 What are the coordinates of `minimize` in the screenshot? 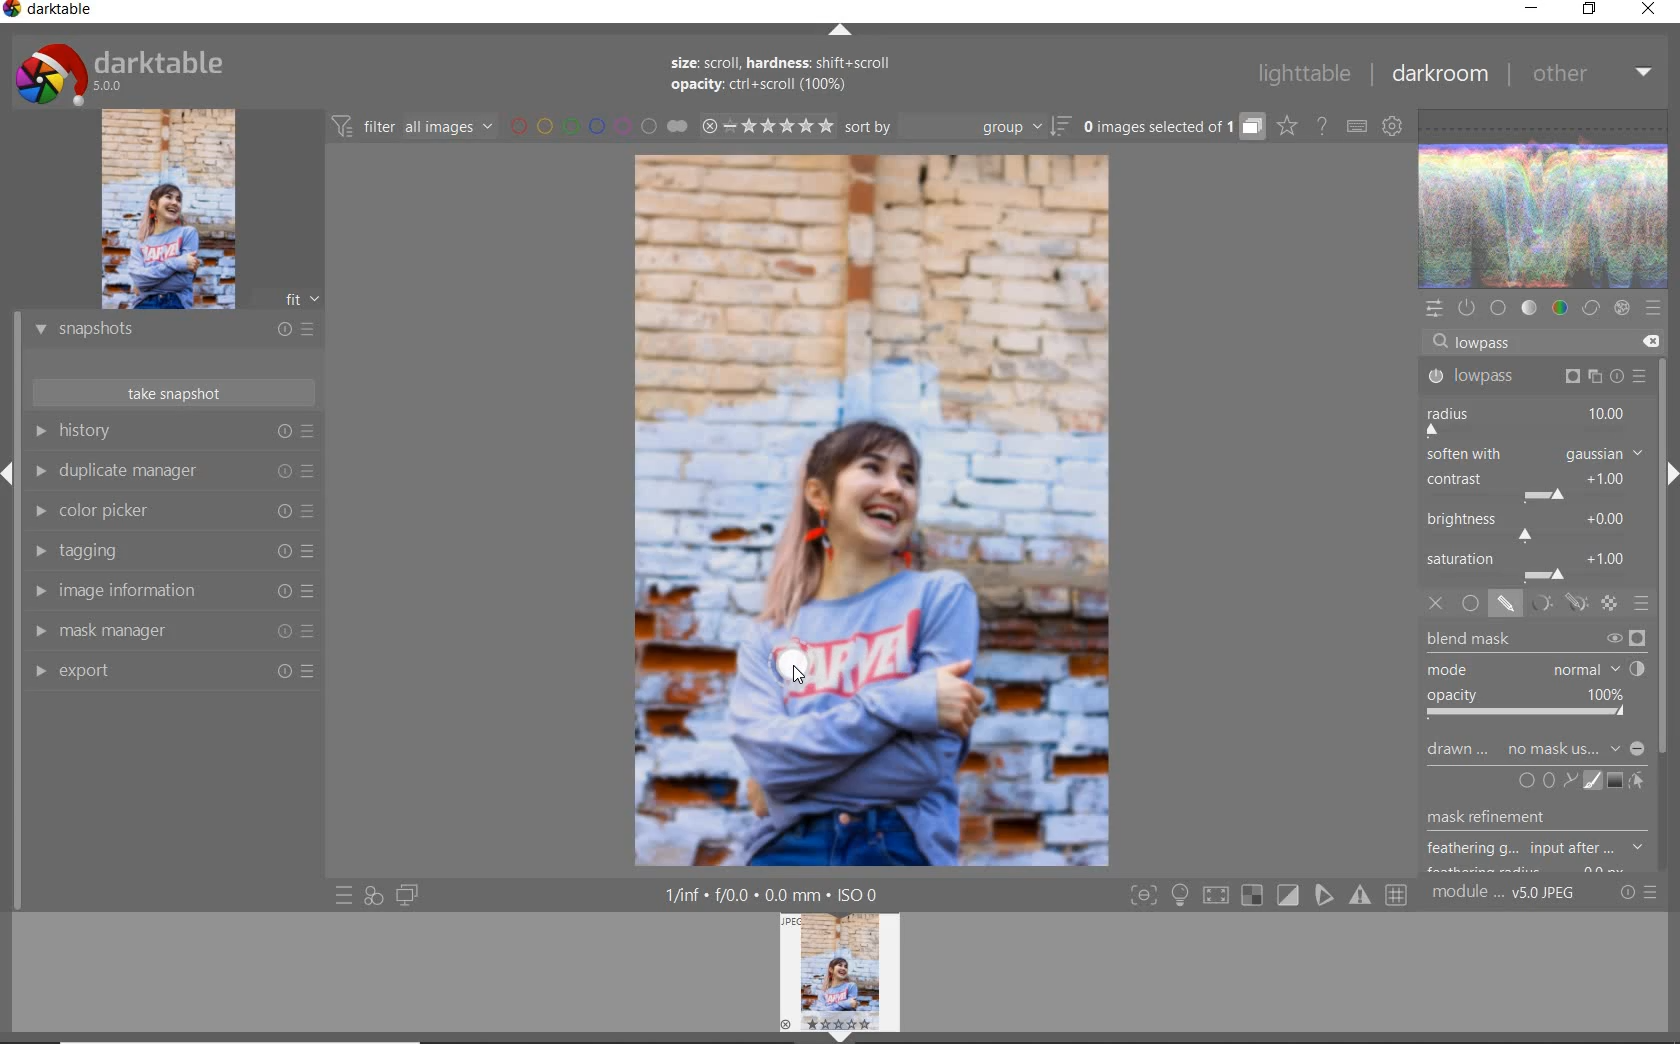 It's located at (1533, 10).